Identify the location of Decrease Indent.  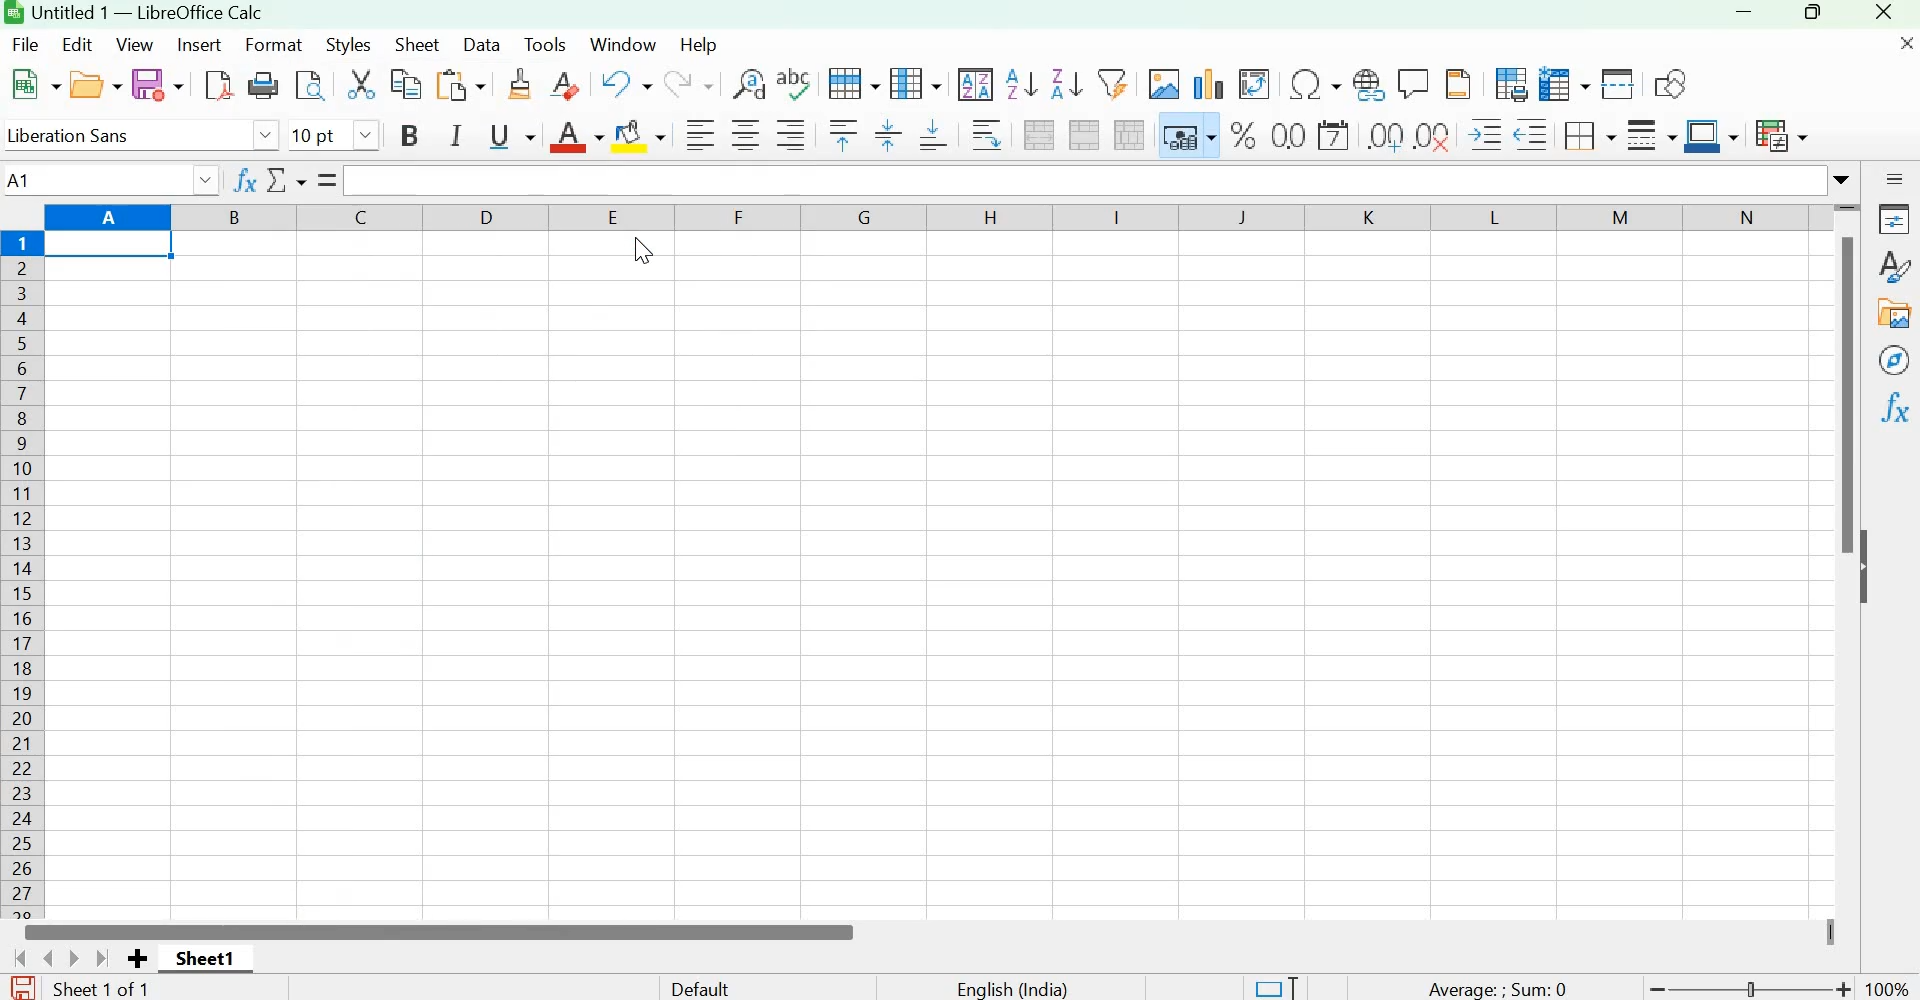
(1531, 133).